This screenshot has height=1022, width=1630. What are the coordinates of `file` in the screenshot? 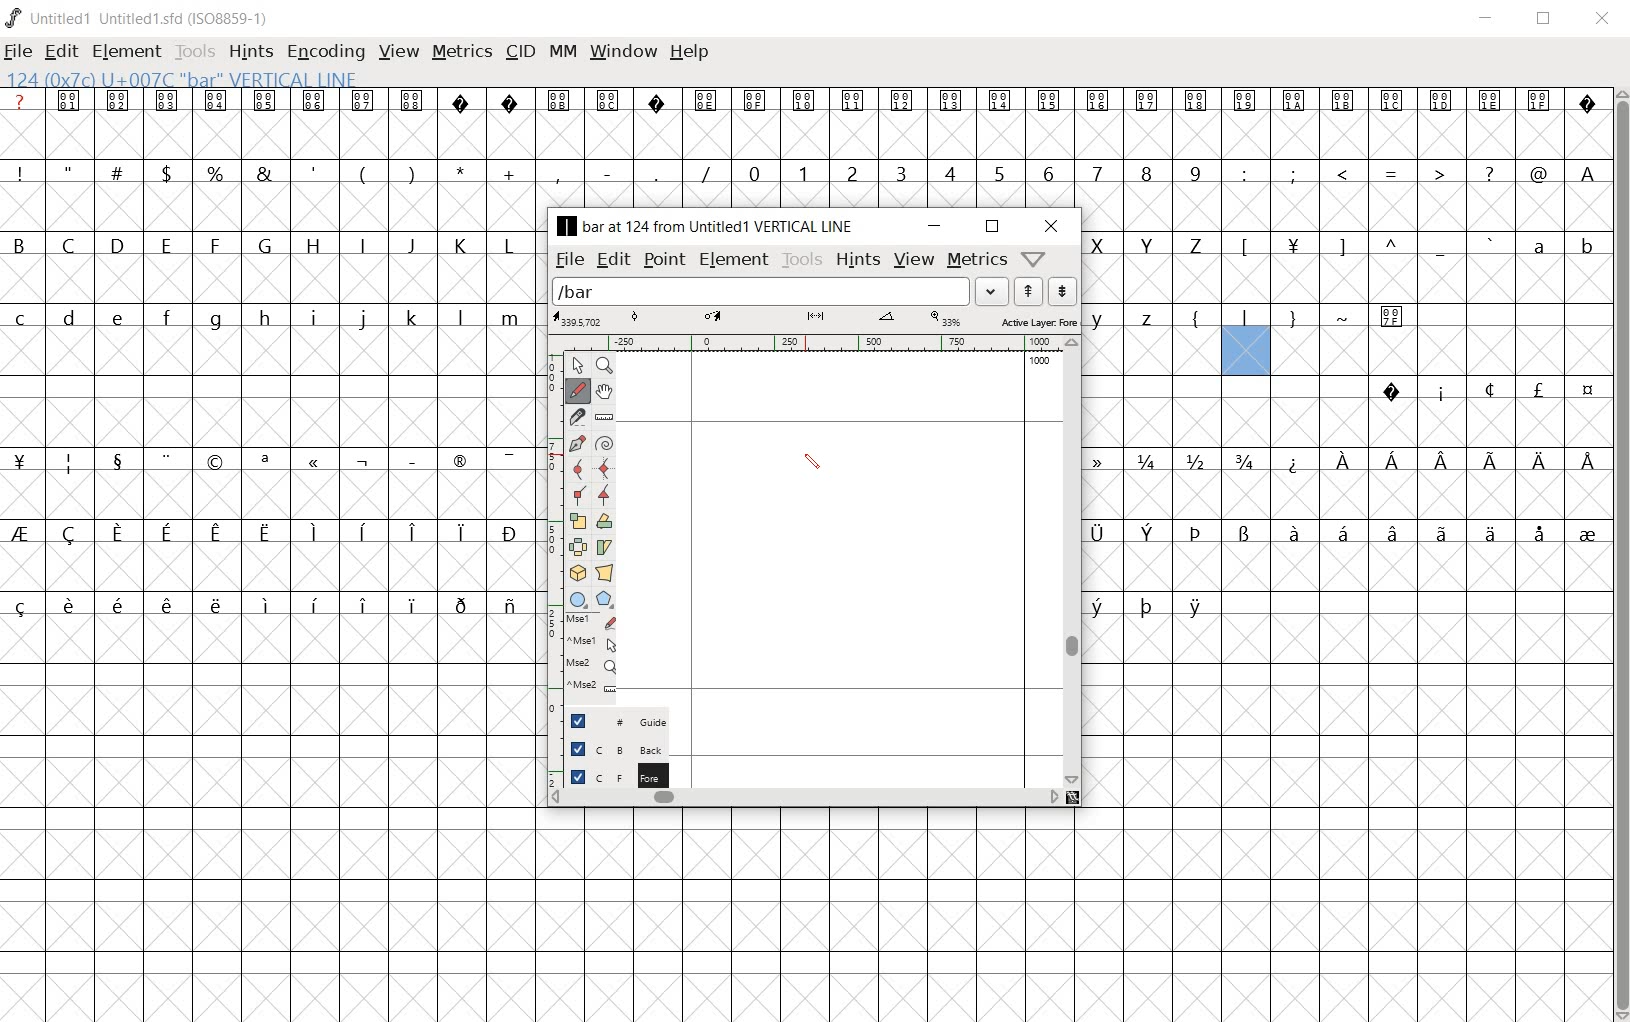 It's located at (17, 53).